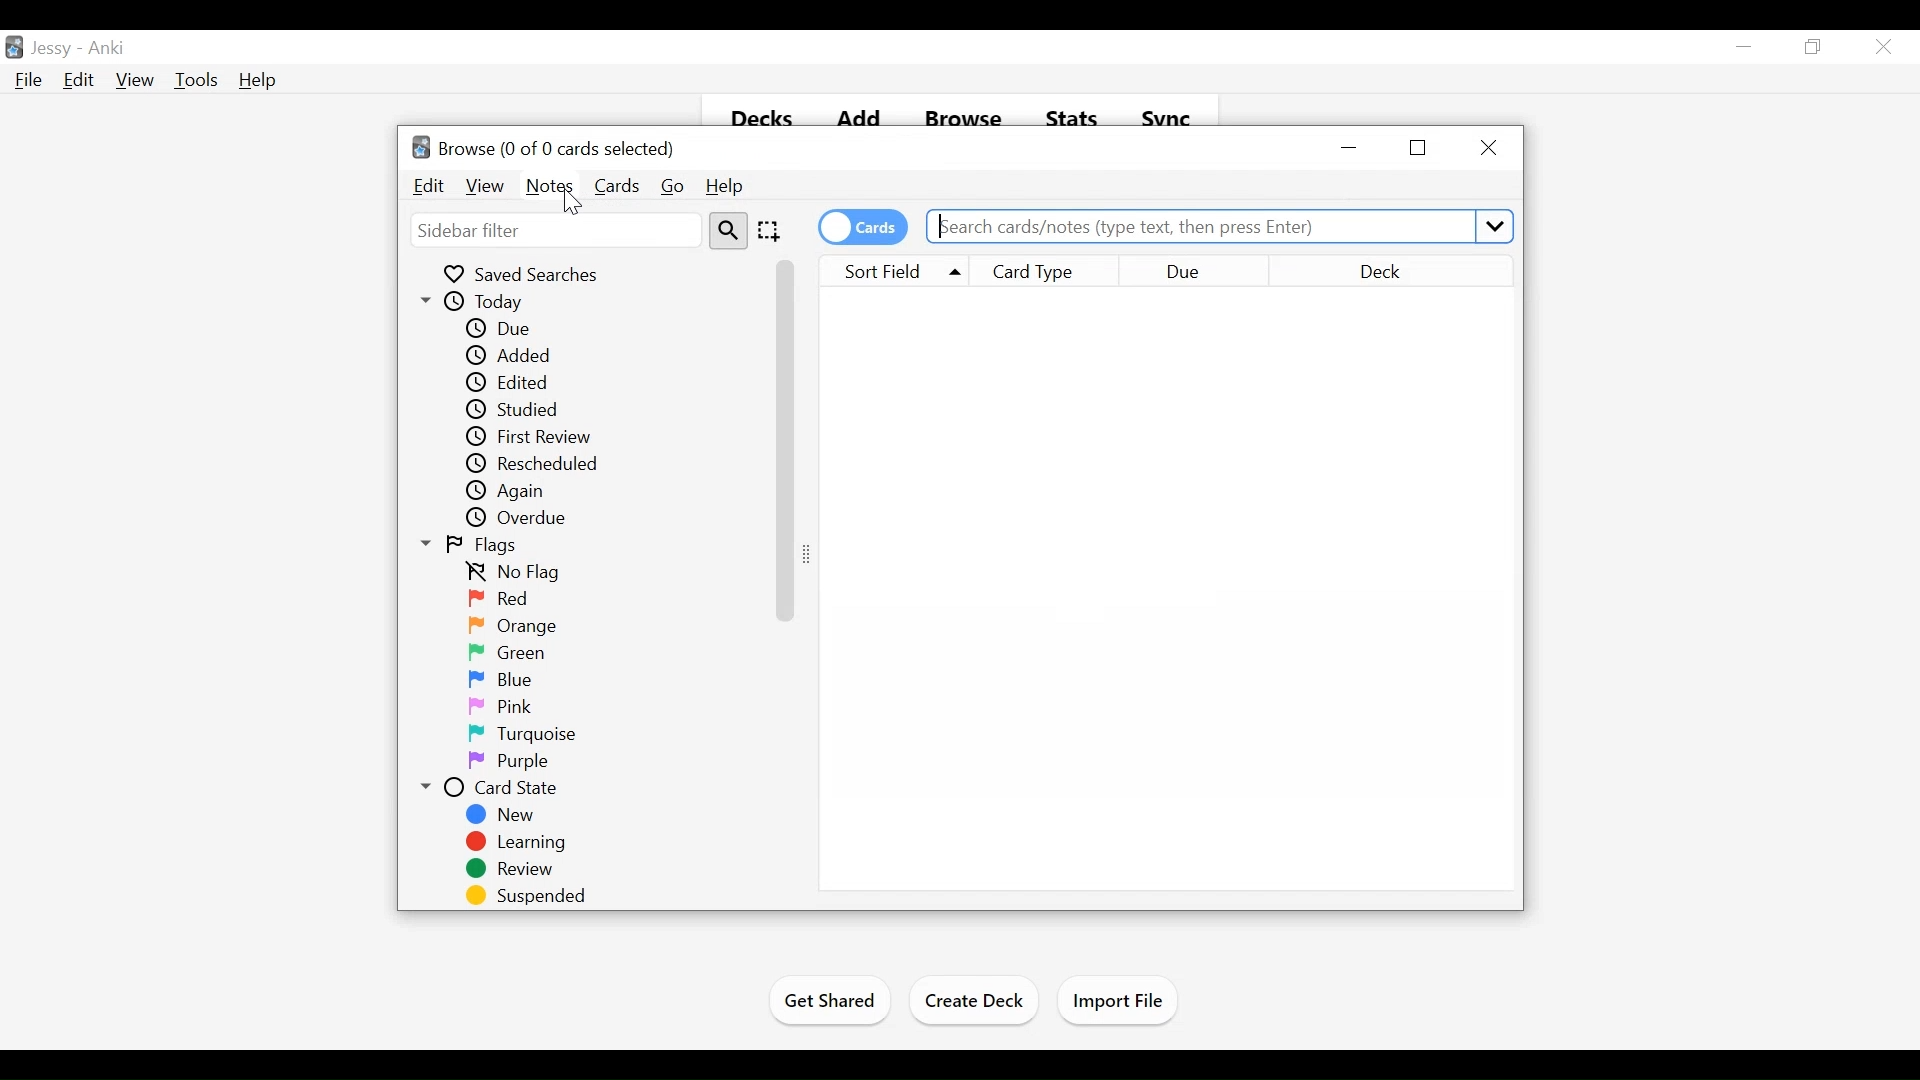 This screenshot has width=1920, height=1080. Describe the element at coordinates (501, 600) in the screenshot. I see `Red` at that location.